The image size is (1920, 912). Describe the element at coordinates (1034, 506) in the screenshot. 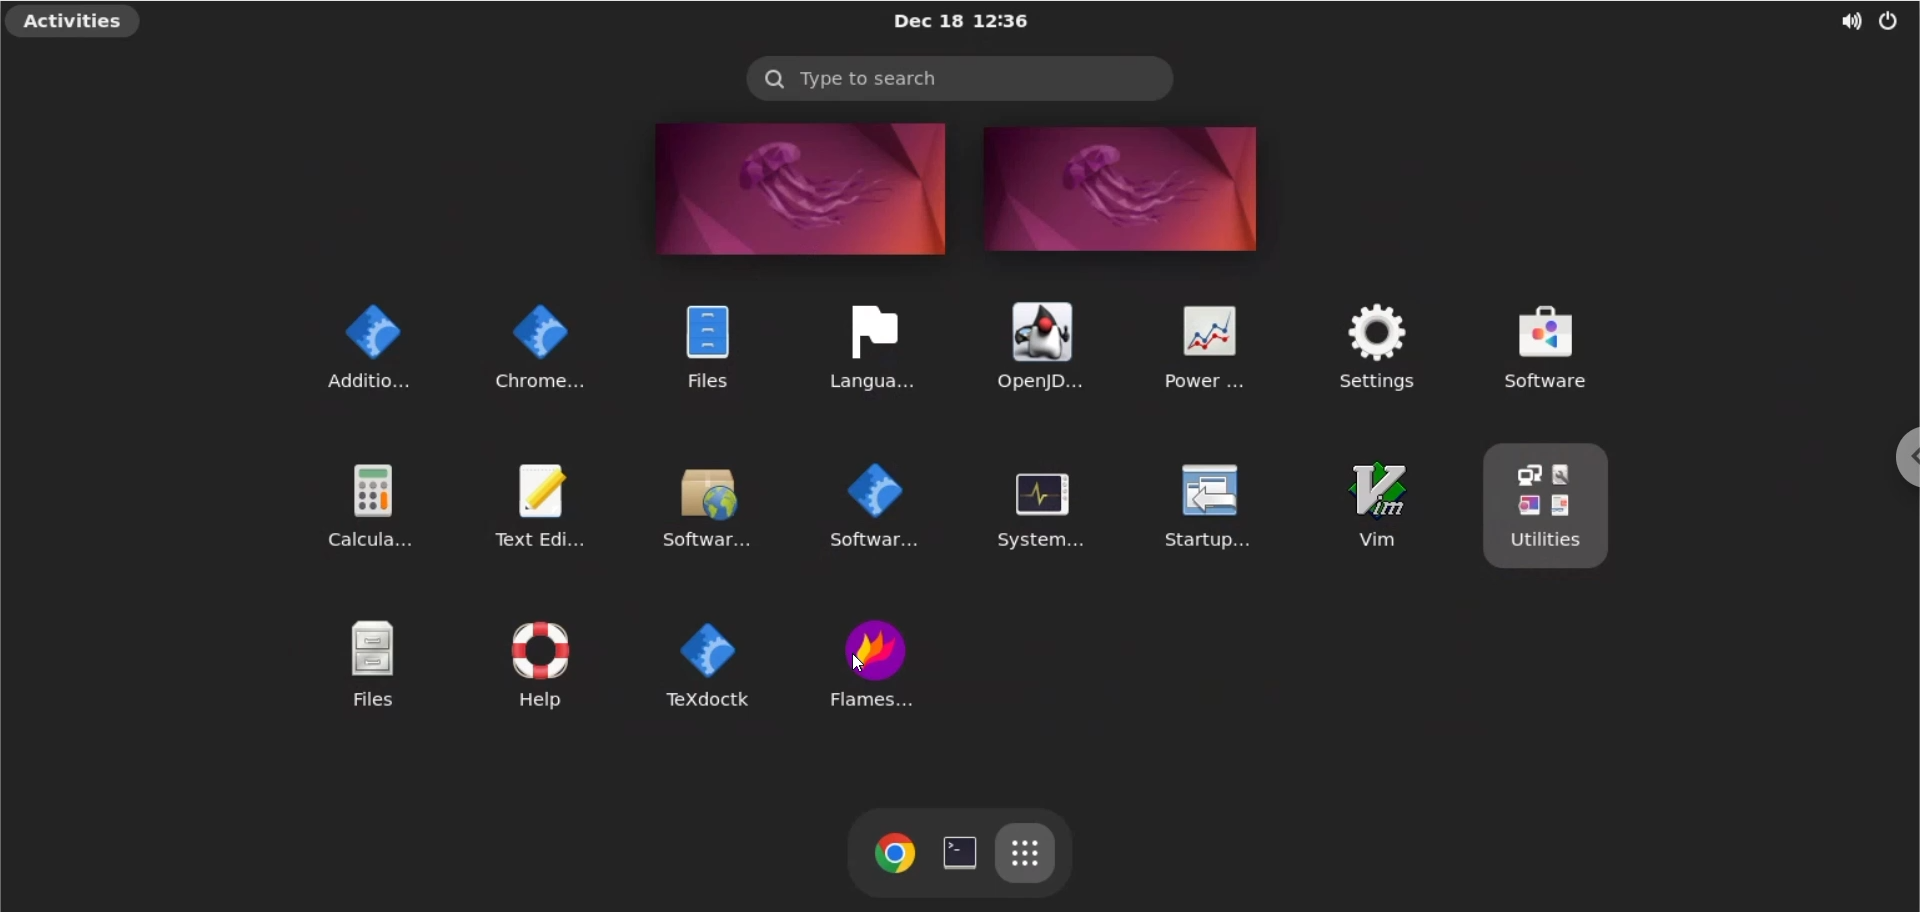

I see `system configuration ` at that location.